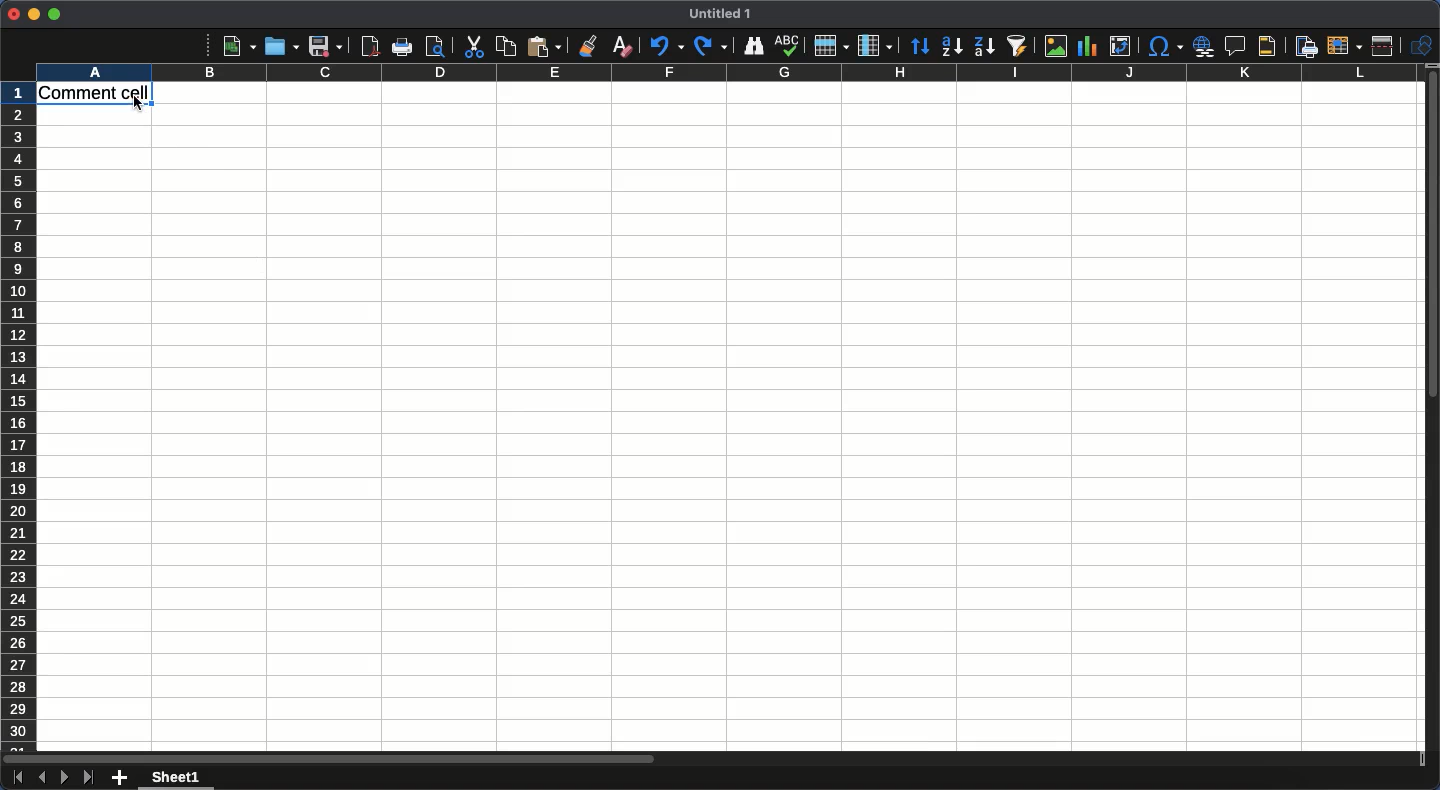  Describe the element at coordinates (877, 45) in the screenshot. I see `Column` at that location.